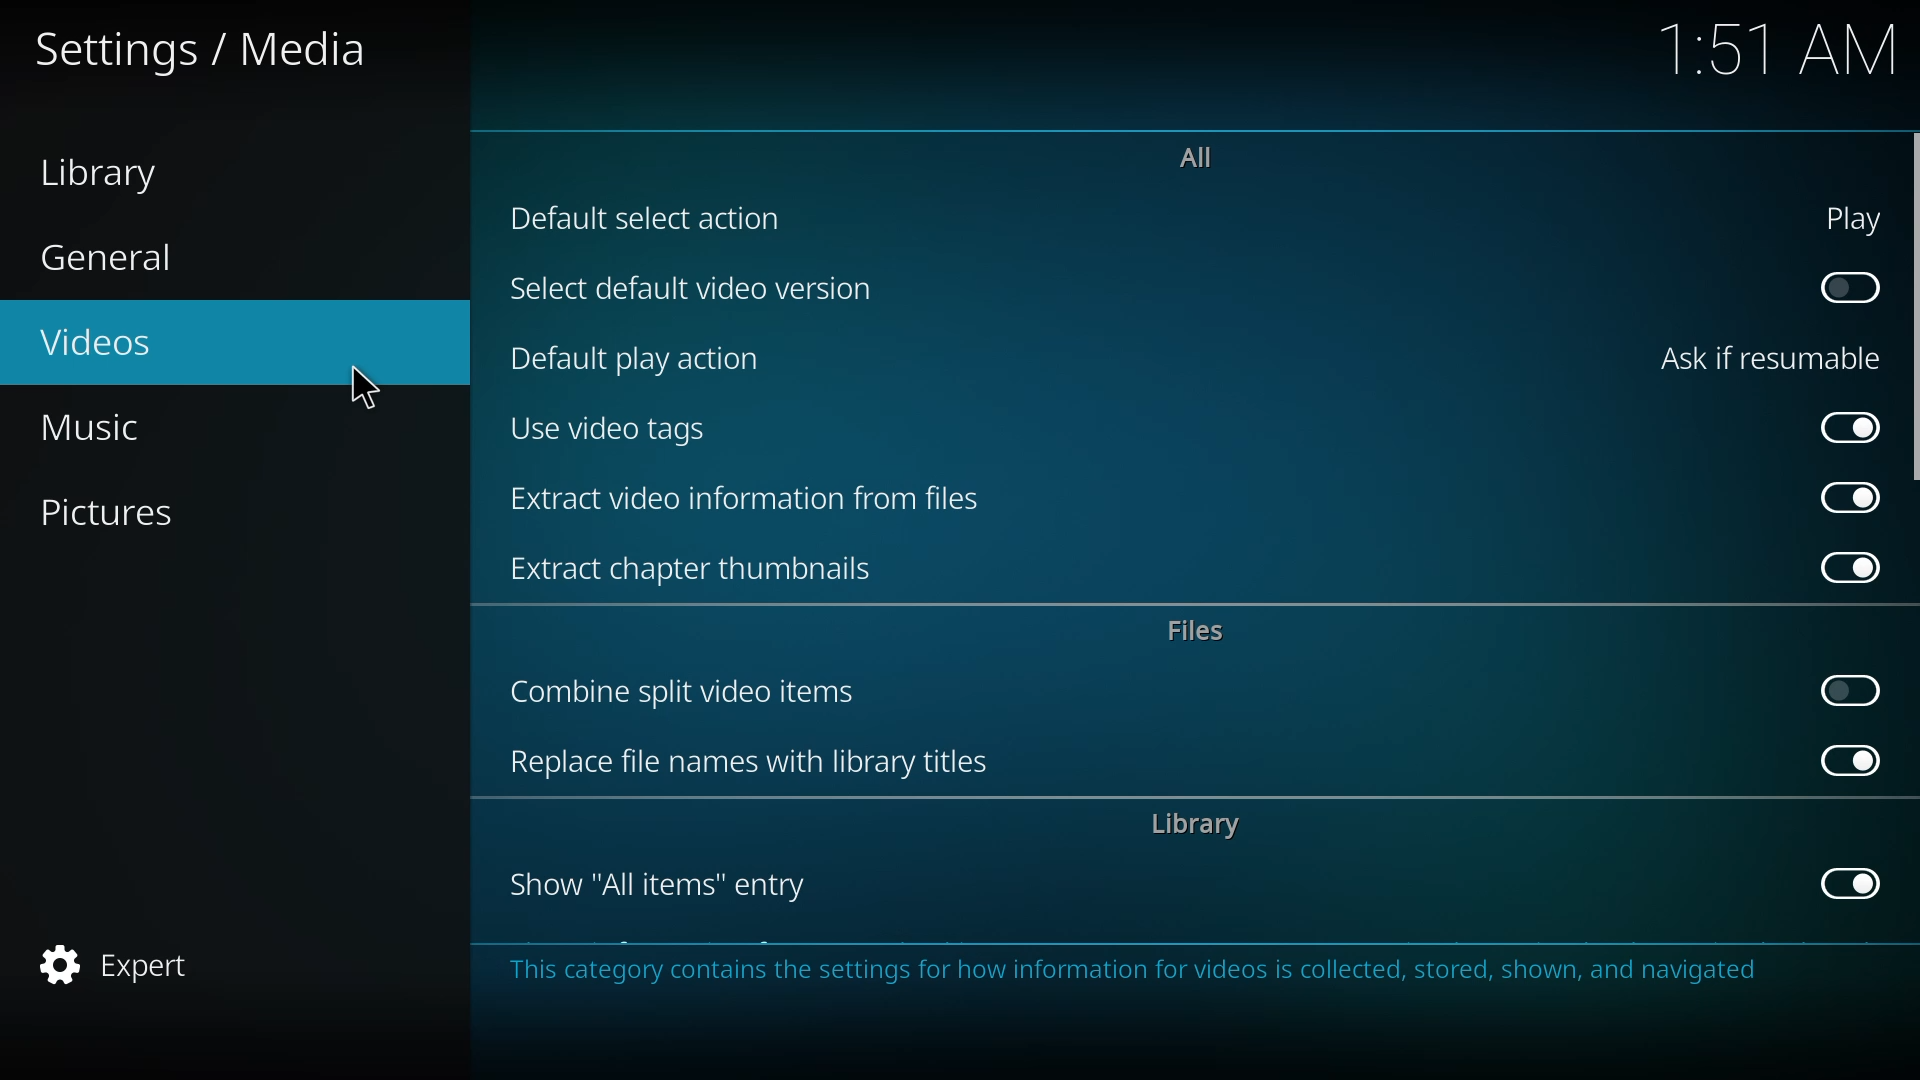  Describe the element at coordinates (364, 387) in the screenshot. I see `cursor` at that location.